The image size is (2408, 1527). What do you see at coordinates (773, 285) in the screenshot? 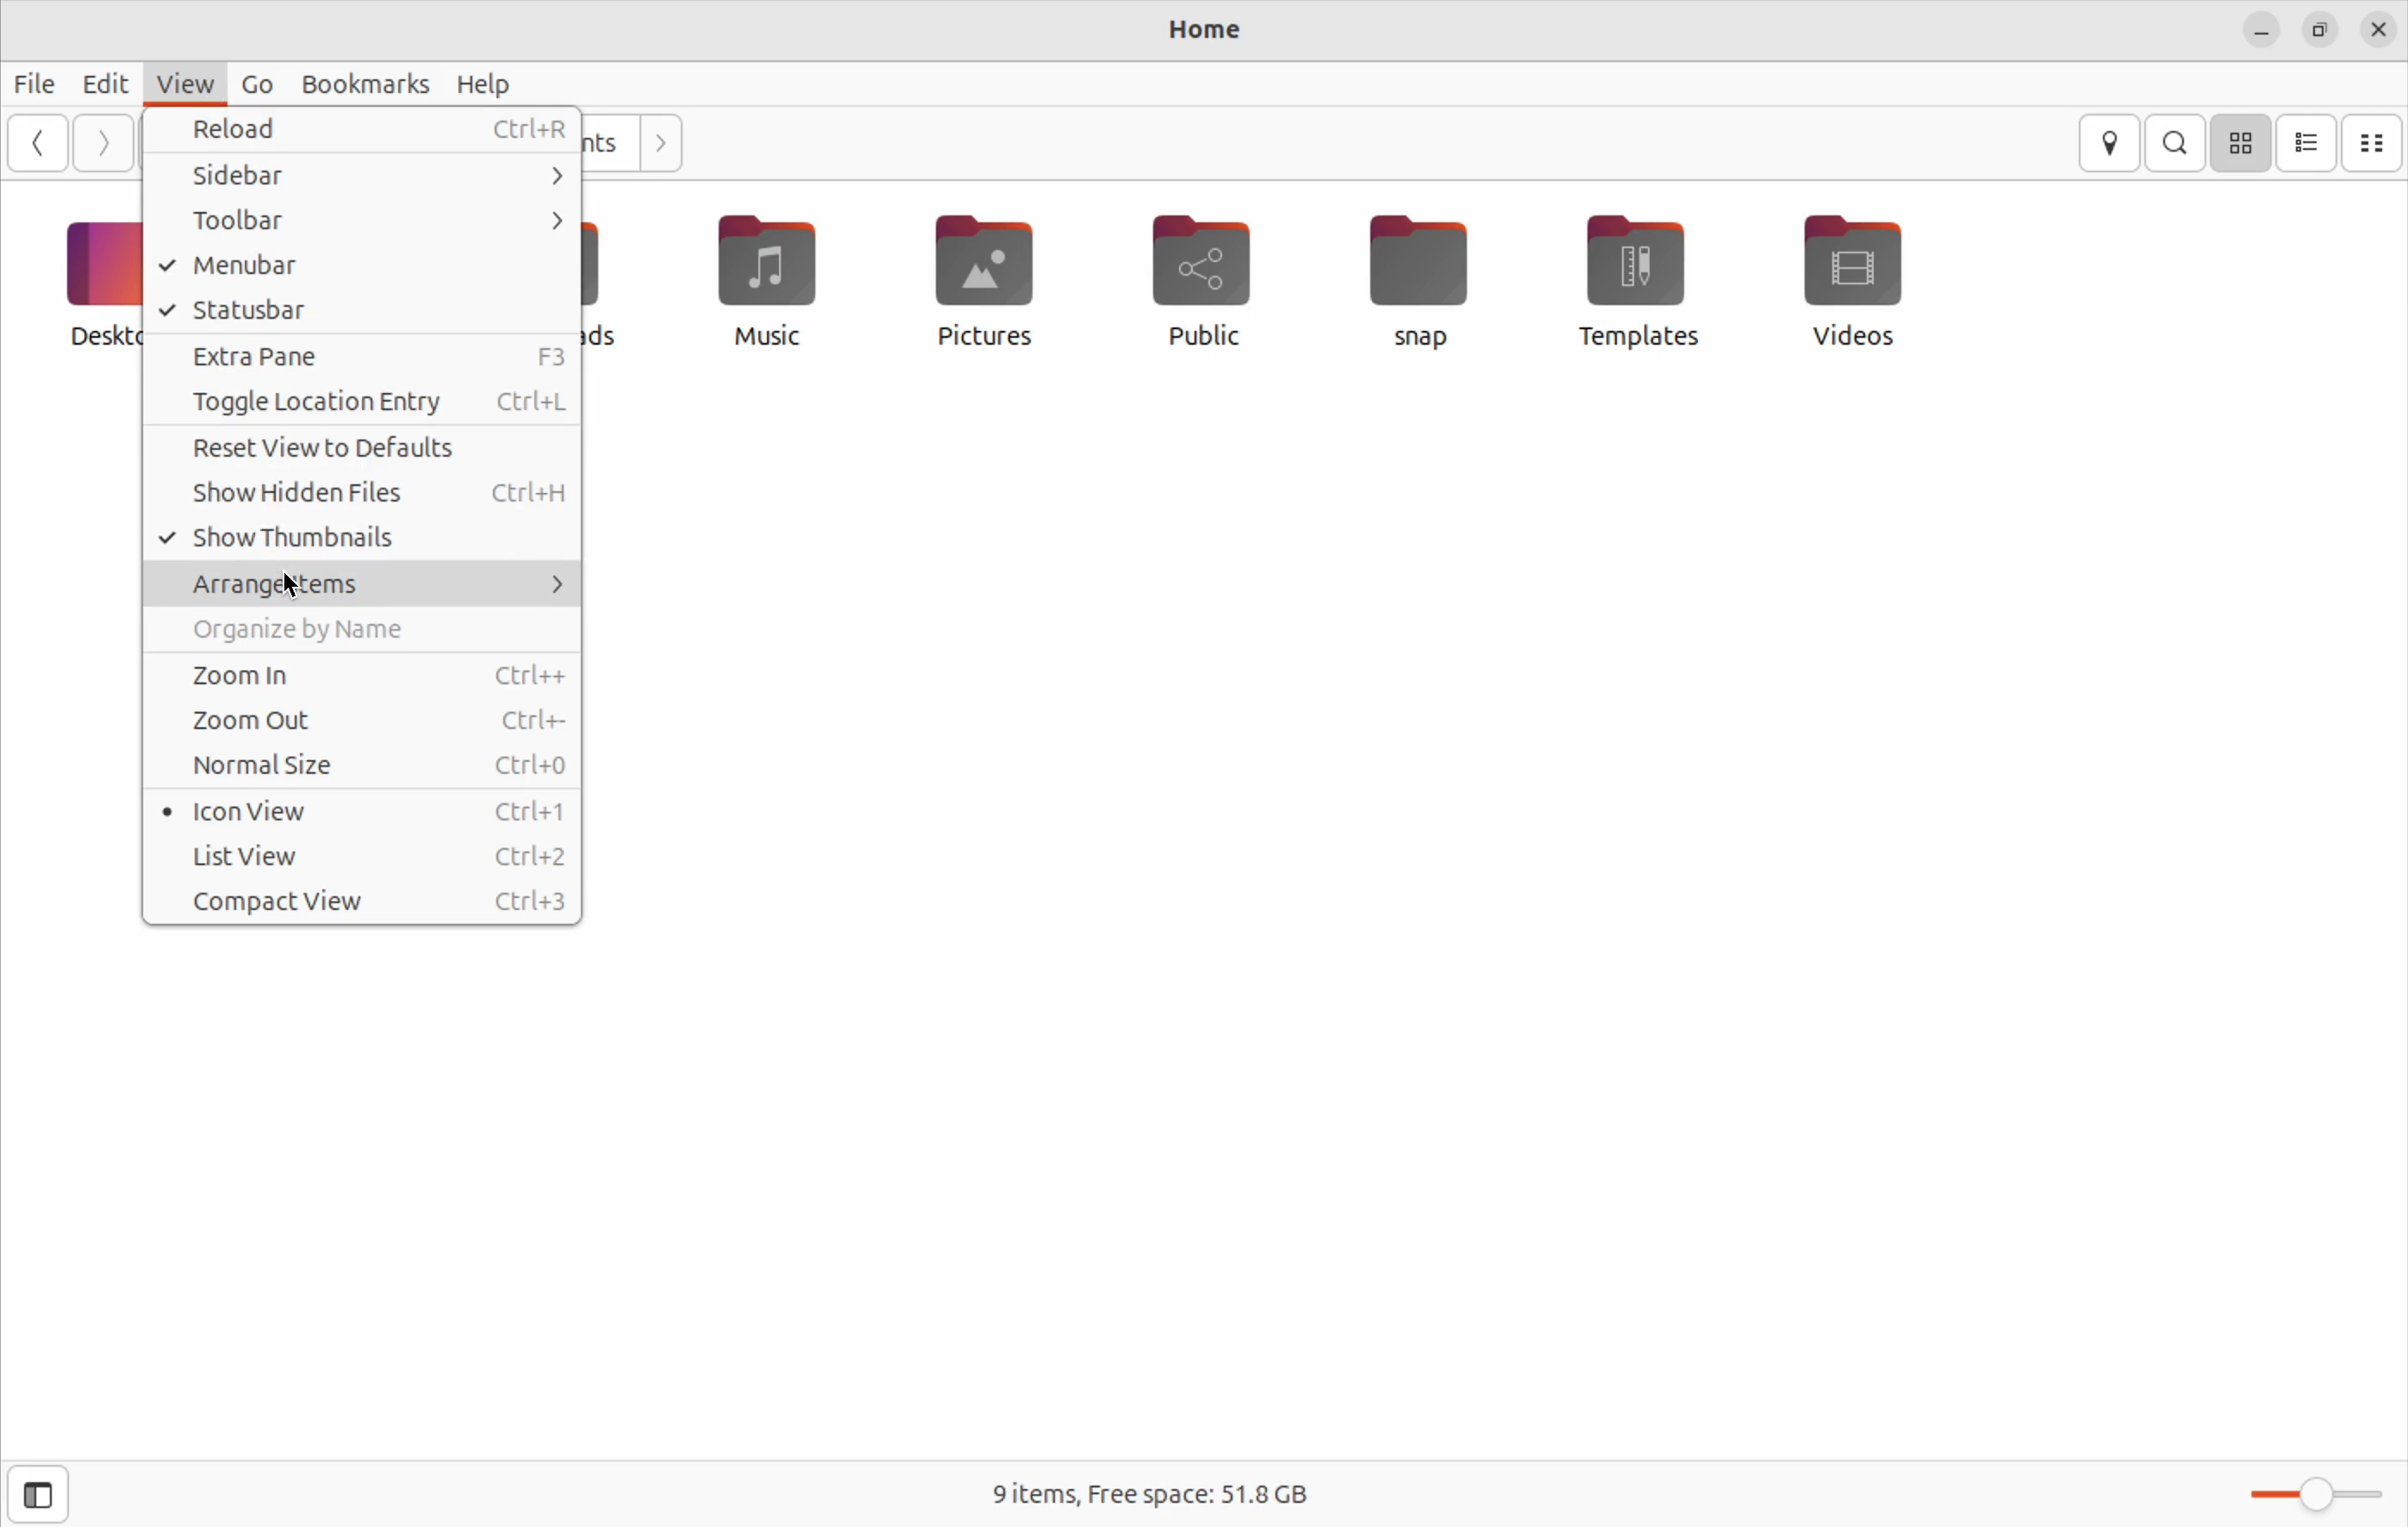
I see `music` at bounding box center [773, 285].